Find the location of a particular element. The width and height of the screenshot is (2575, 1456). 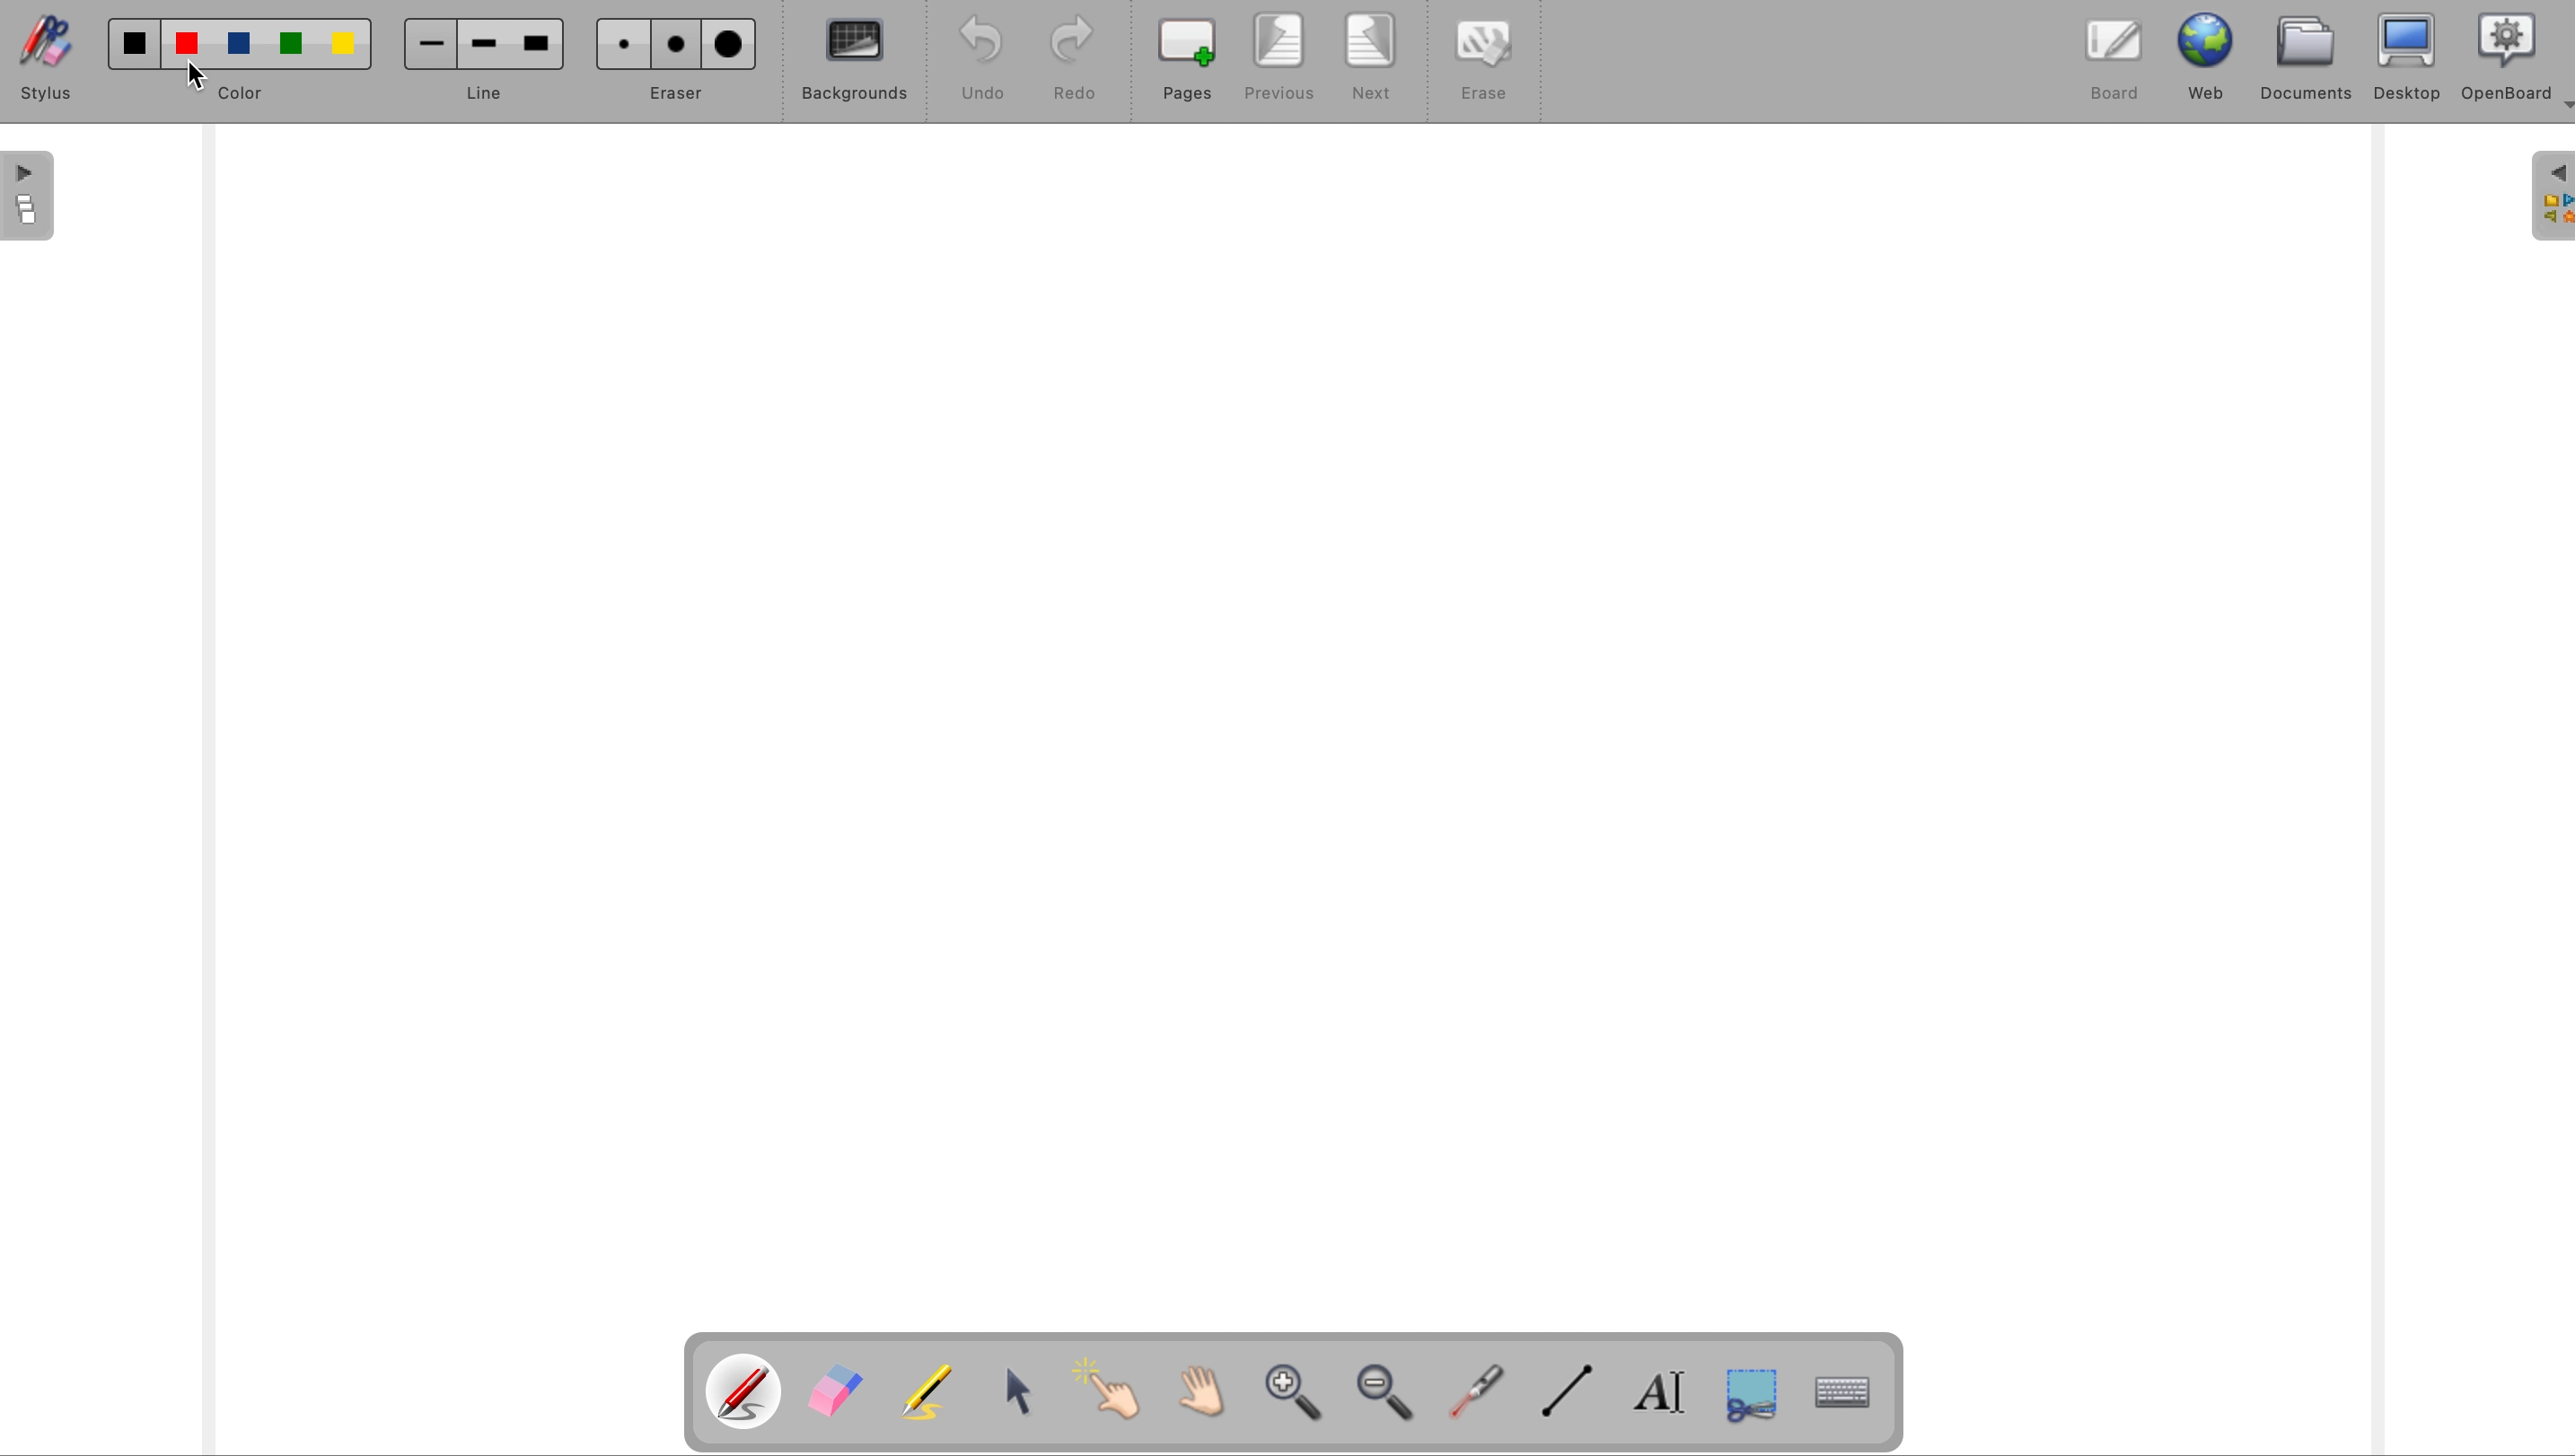

cursor is located at coordinates (197, 80).